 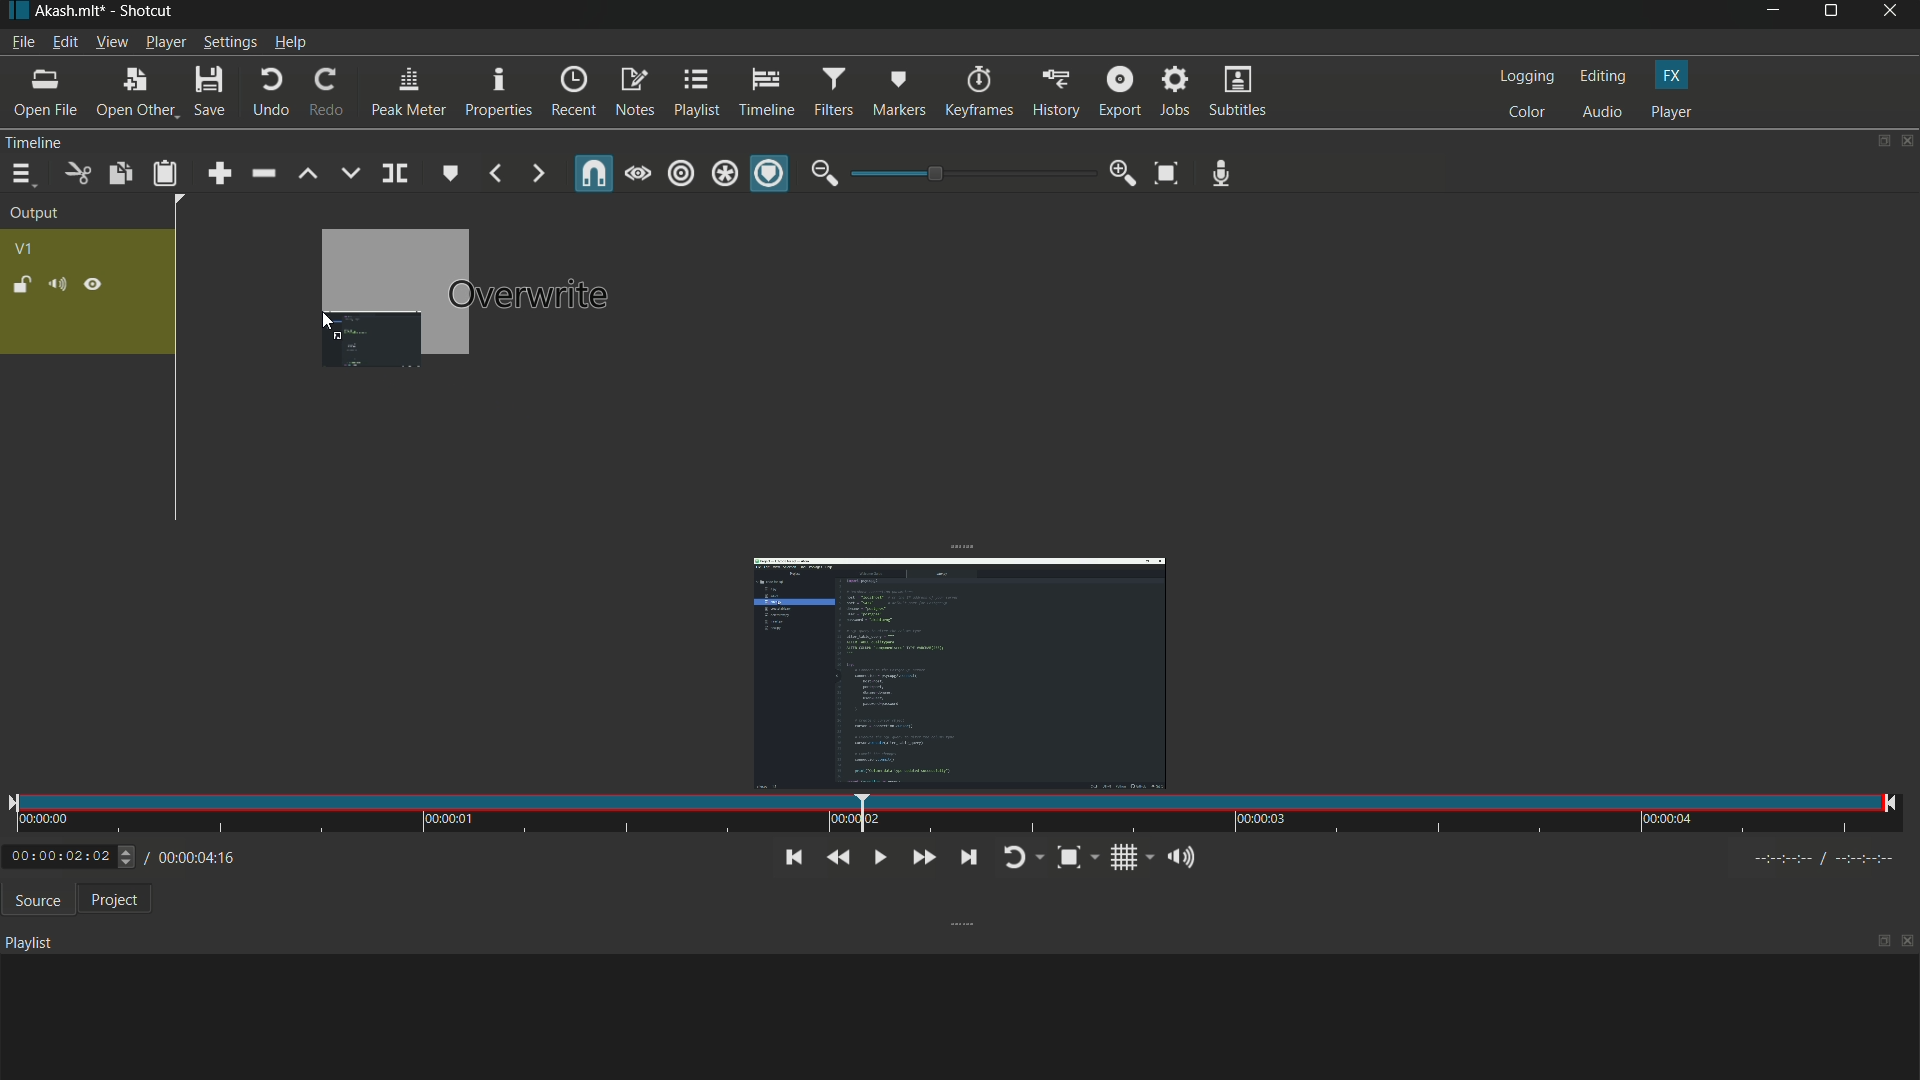 What do you see at coordinates (266, 93) in the screenshot?
I see `undo` at bounding box center [266, 93].